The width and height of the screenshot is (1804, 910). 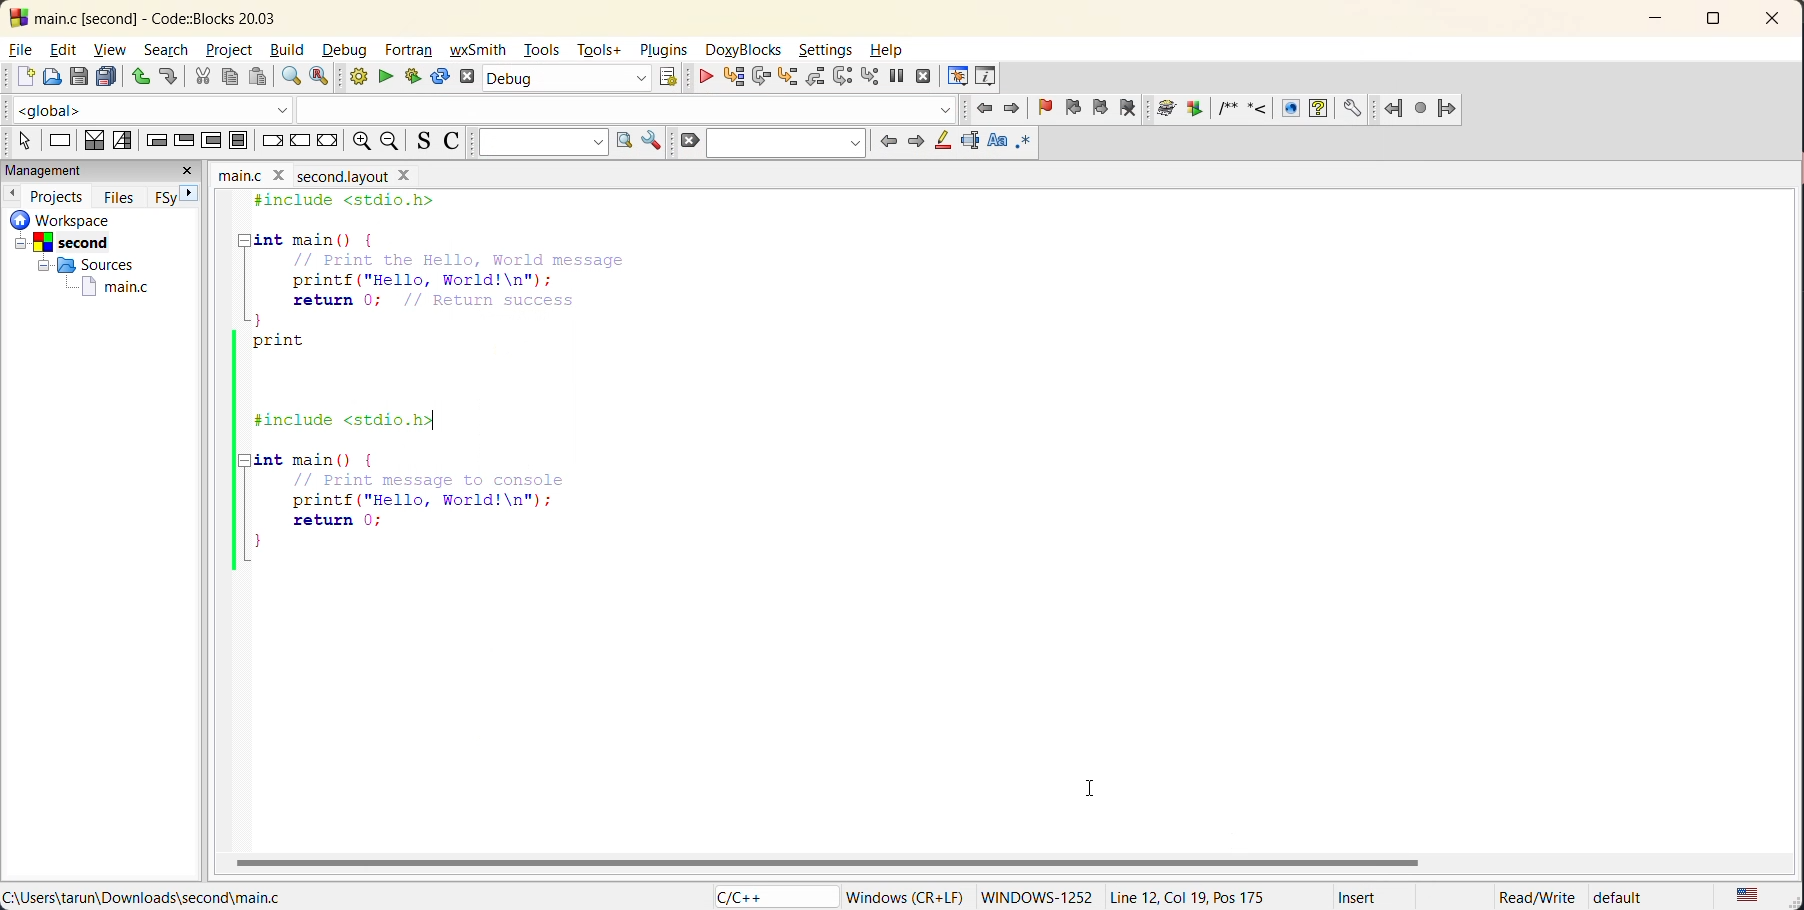 What do you see at coordinates (19, 77) in the screenshot?
I see `new` at bounding box center [19, 77].